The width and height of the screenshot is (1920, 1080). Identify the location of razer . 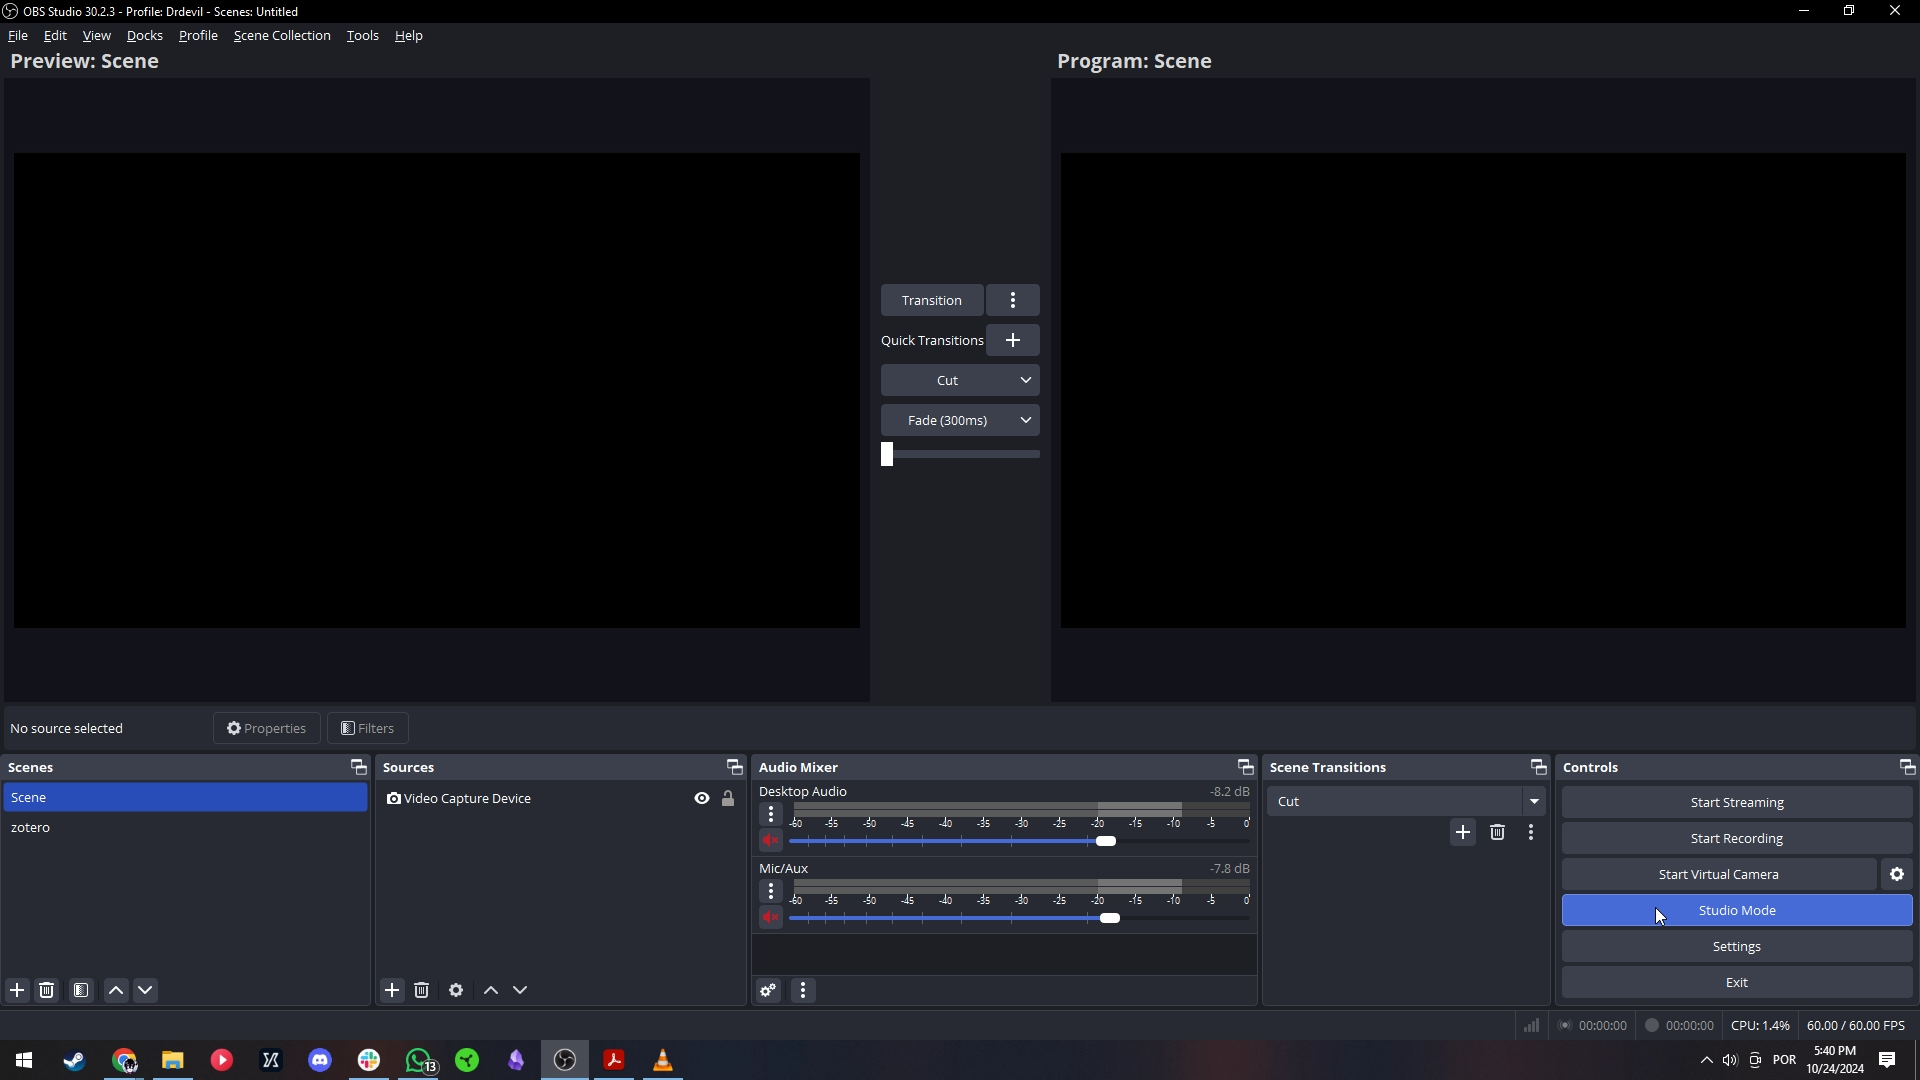
(468, 1057).